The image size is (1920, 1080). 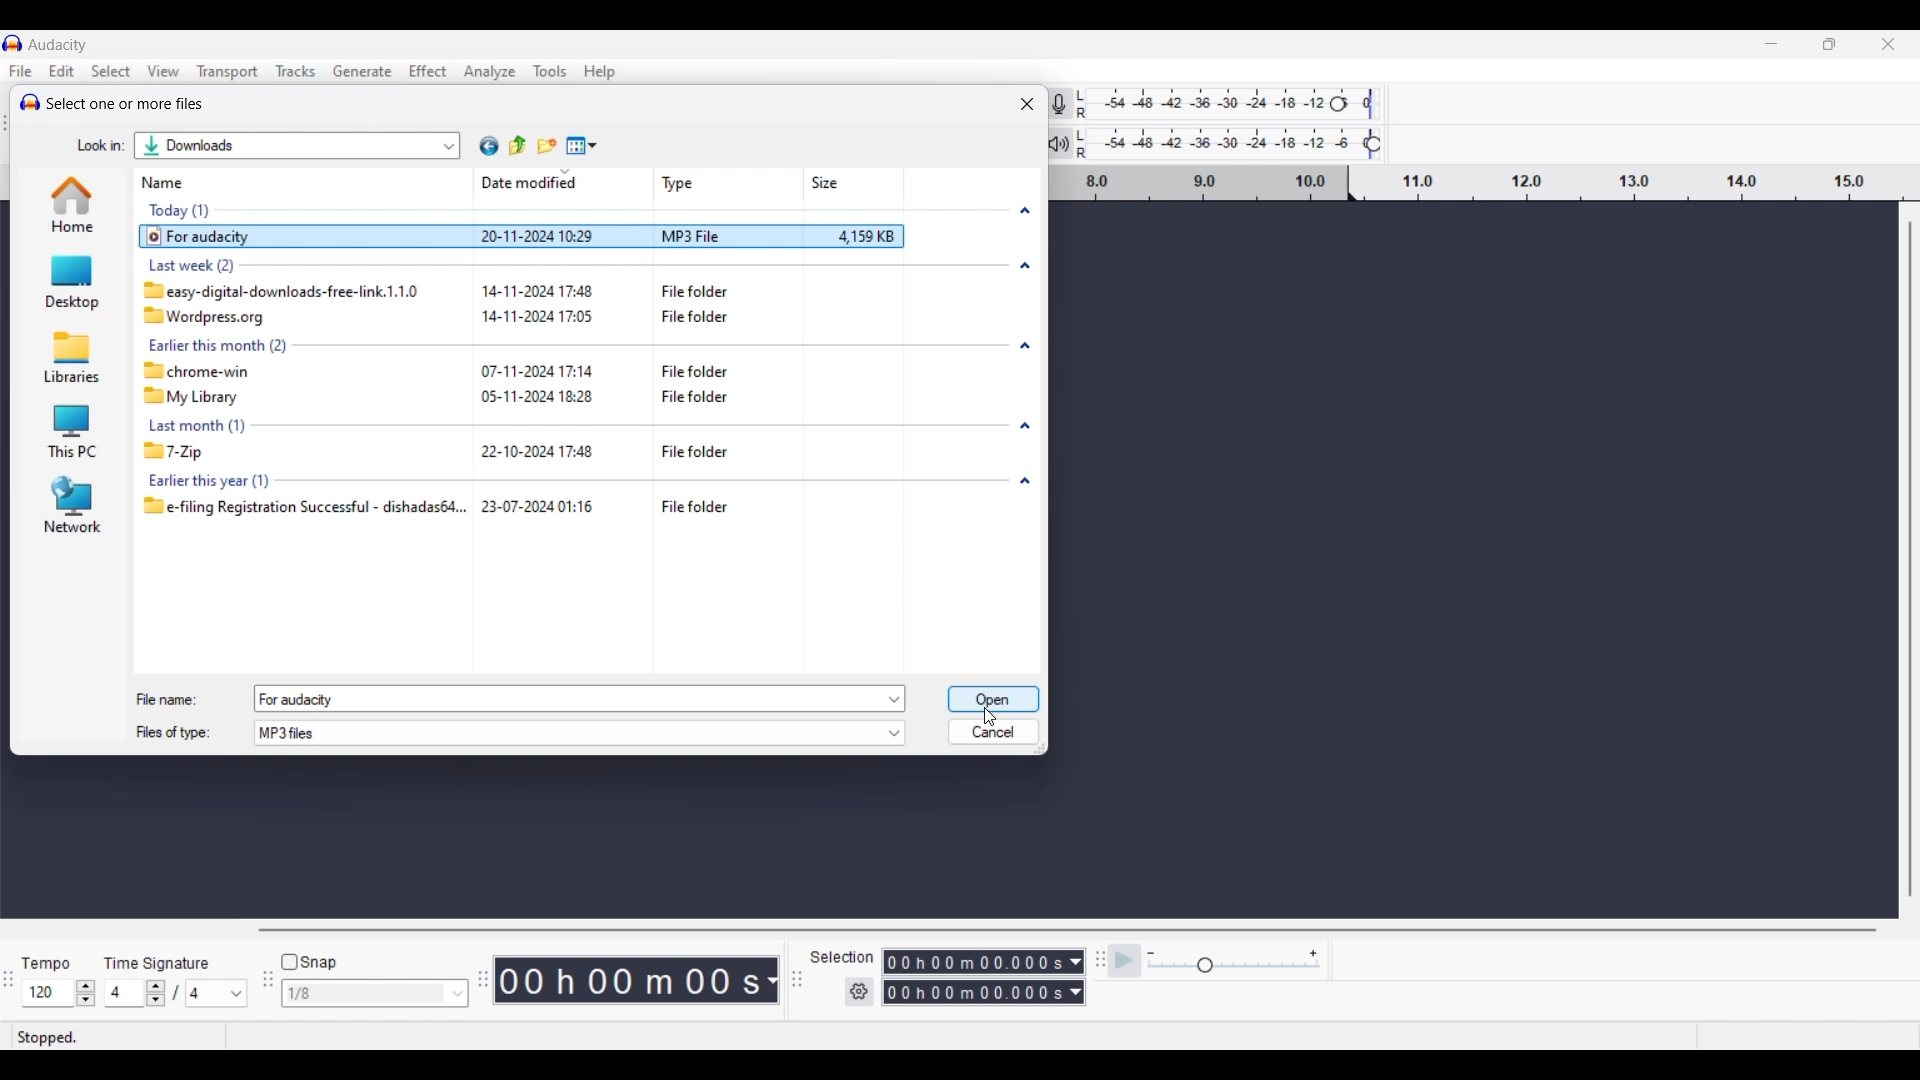 What do you see at coordinates (567, 734) in the screenshot?
I see `(MP3.files) Selected file format` at bounding box center [567, 734].